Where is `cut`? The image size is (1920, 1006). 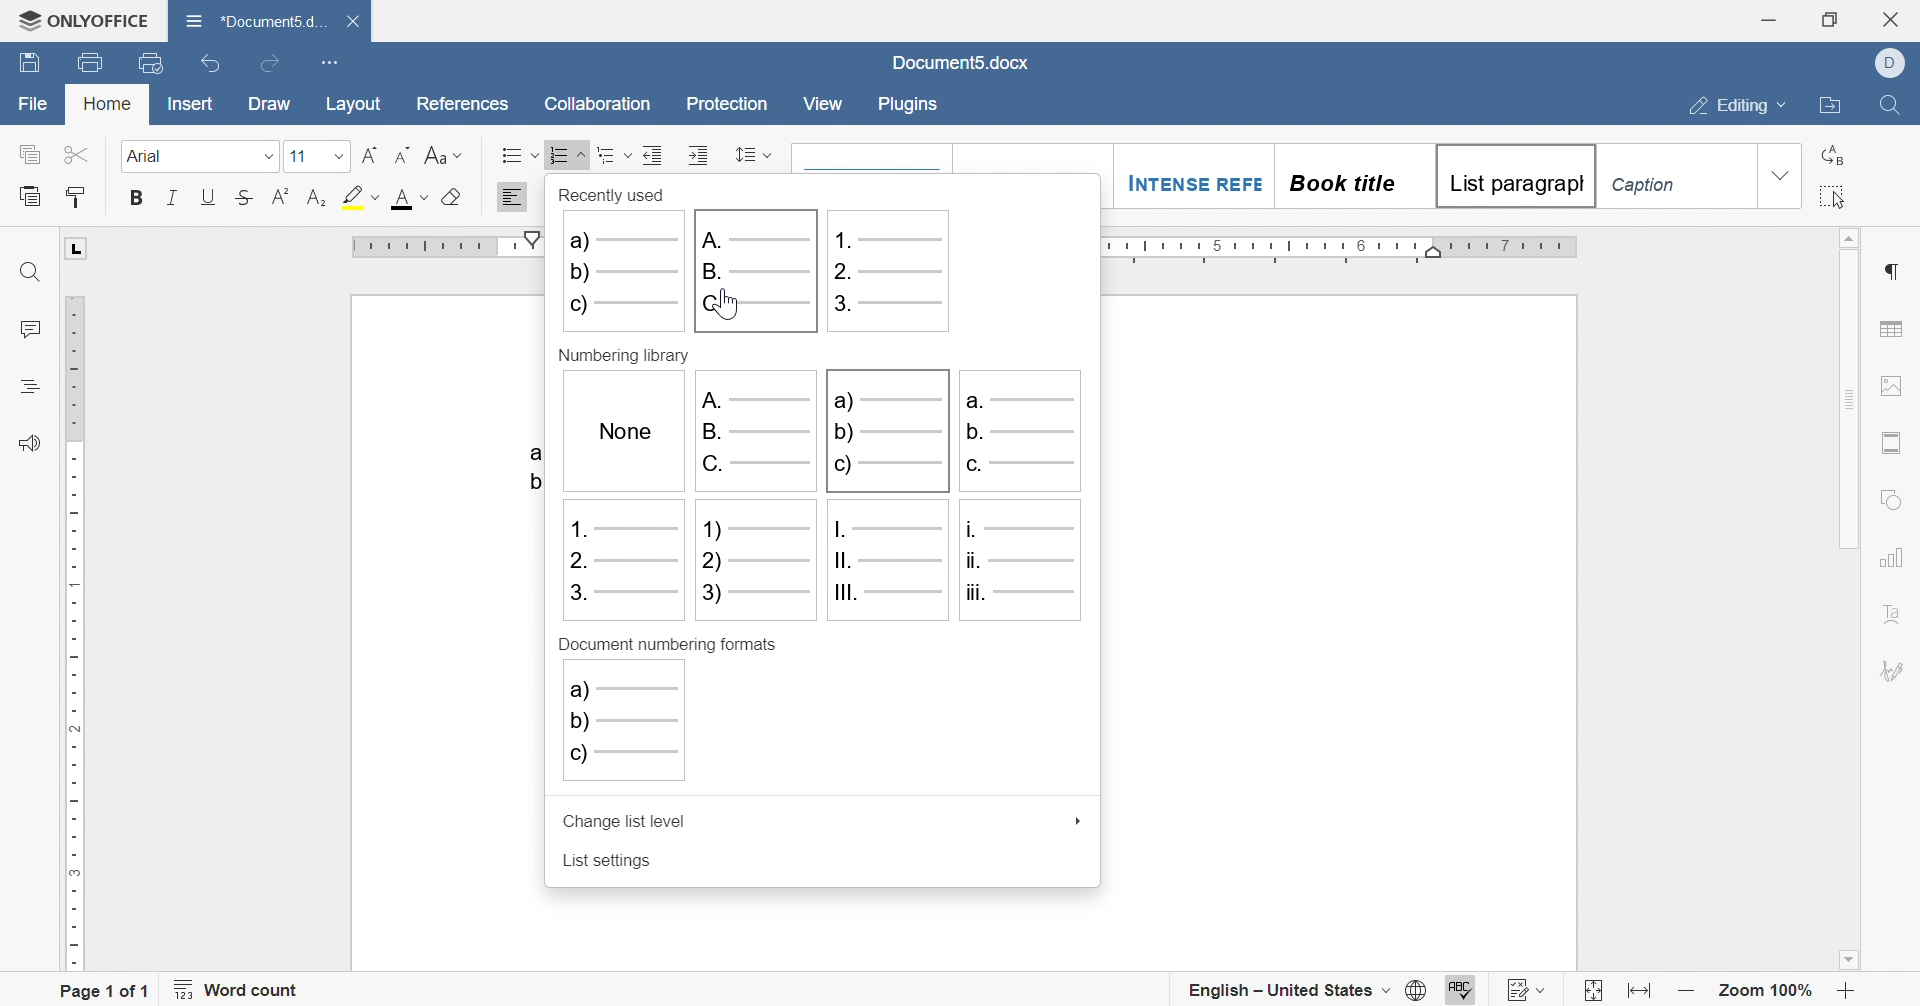 cut is located at coordinates (78, 155).